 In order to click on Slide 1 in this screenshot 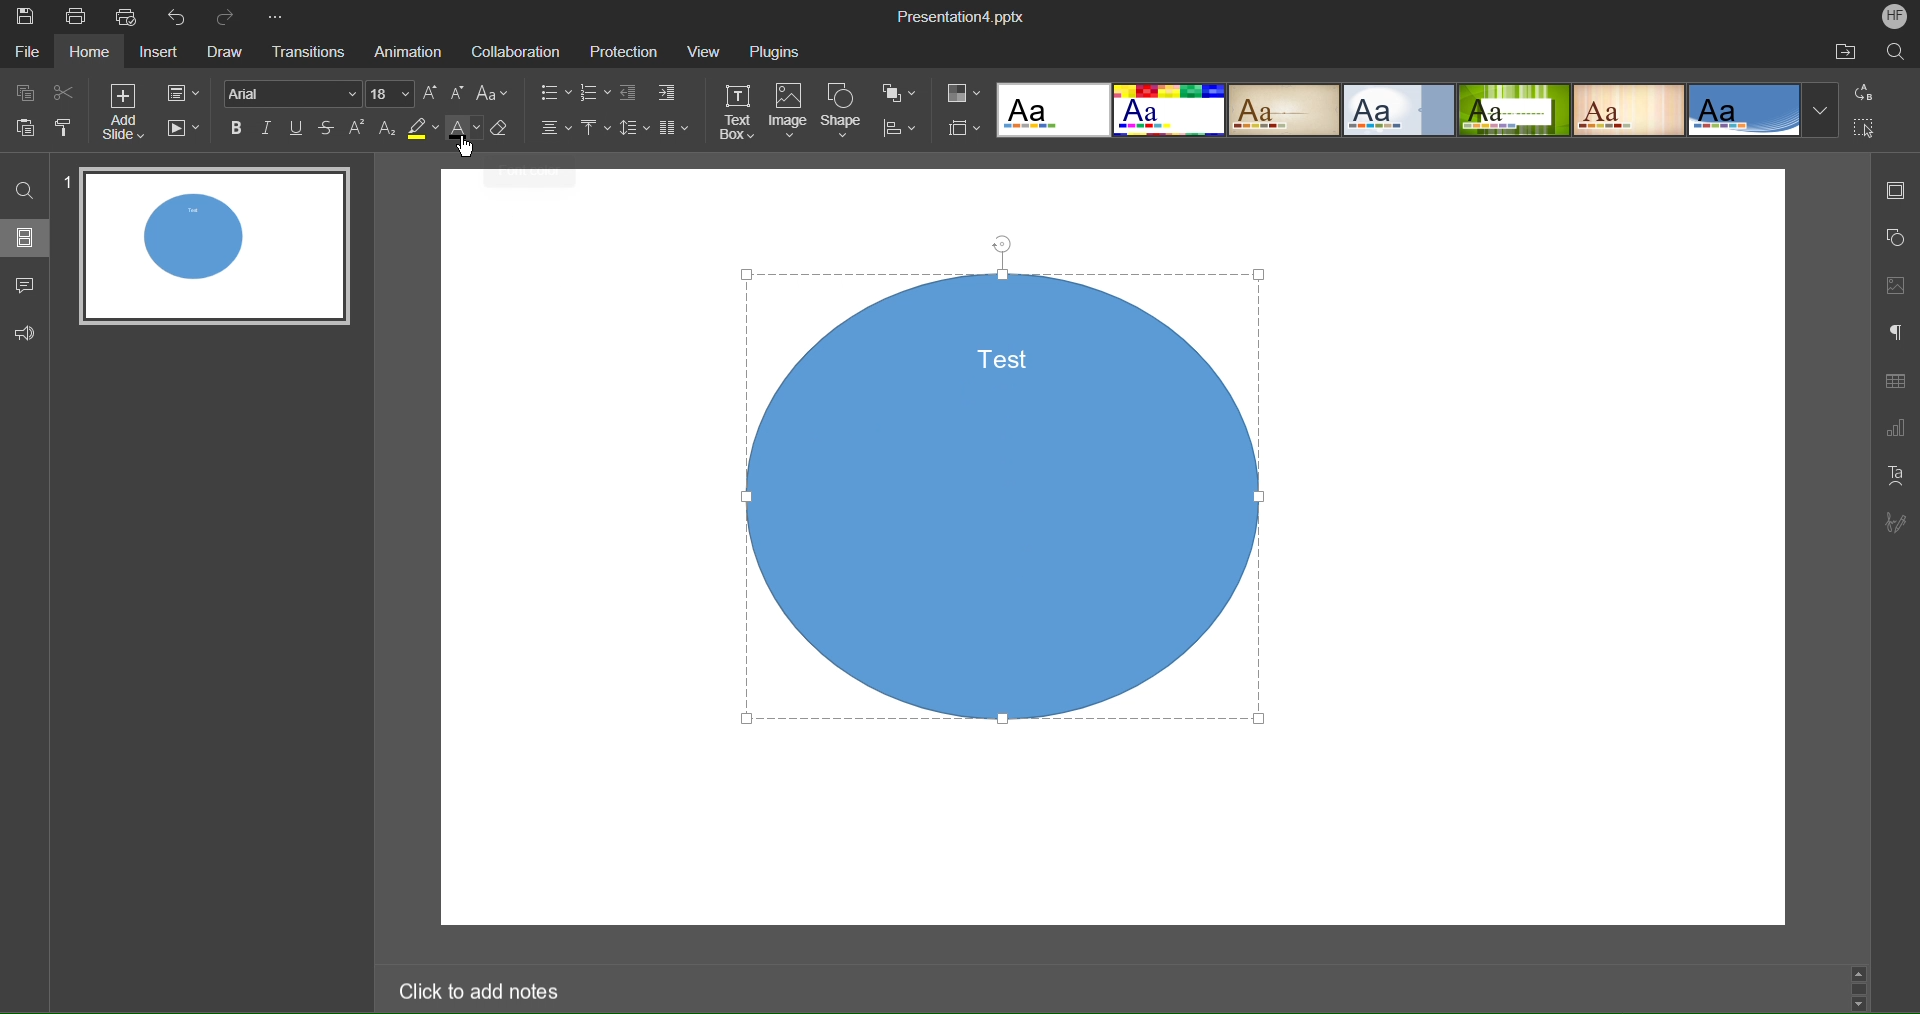, I will do `click(217, 249)`.